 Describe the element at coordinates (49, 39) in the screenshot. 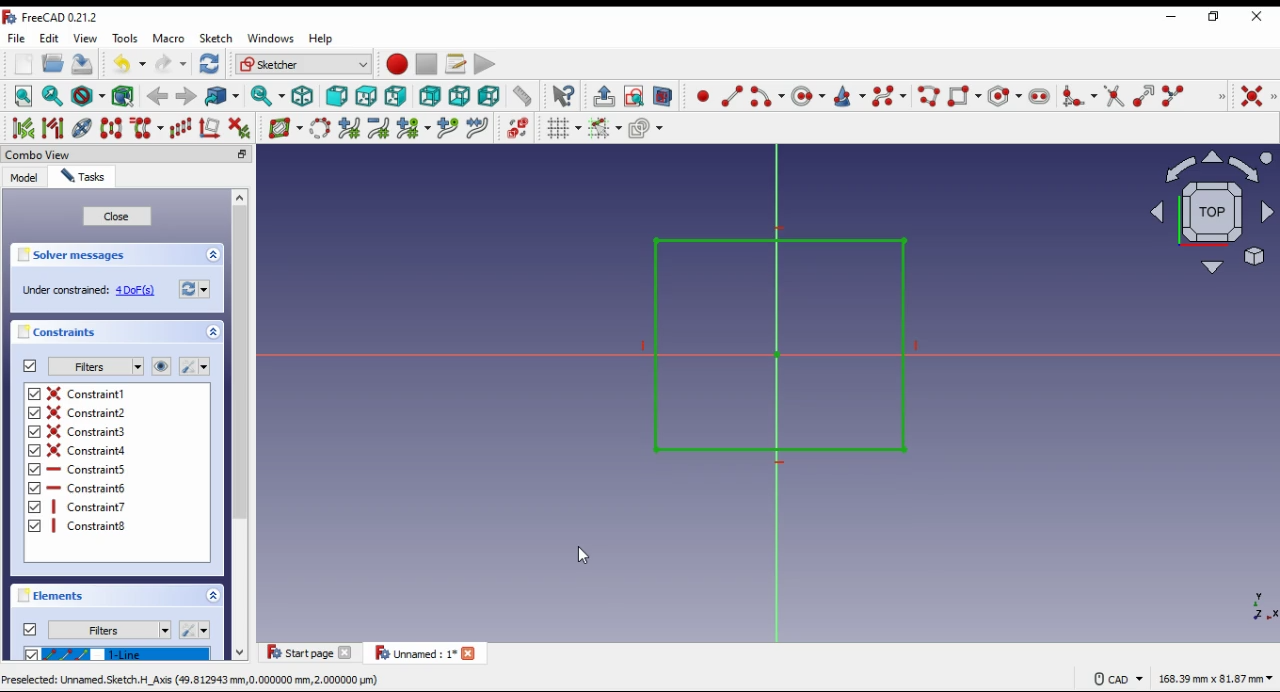

I see `edit` at that location.